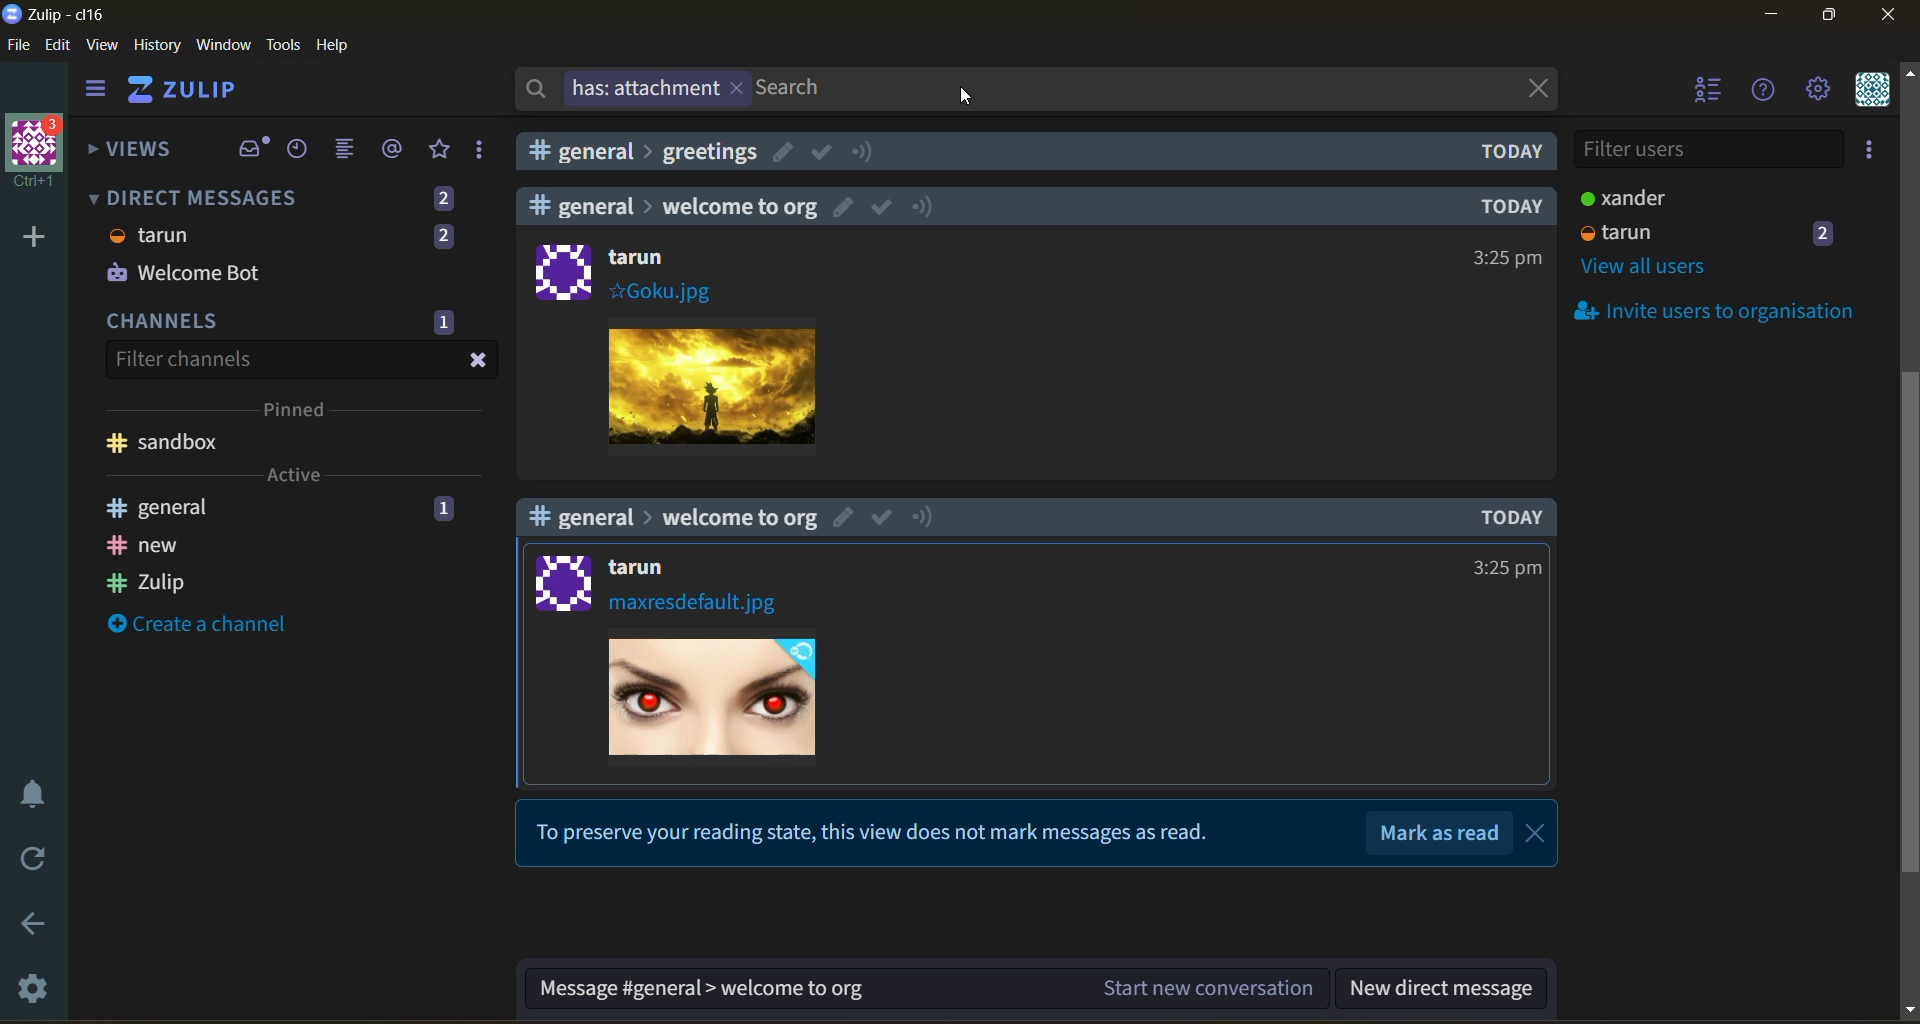 The height and width of the screenshot is (1024, 1920). What do you see at coordinates (149, 580) in the screenshot?
I see `# Zulip` at bounding box center [149, 580].